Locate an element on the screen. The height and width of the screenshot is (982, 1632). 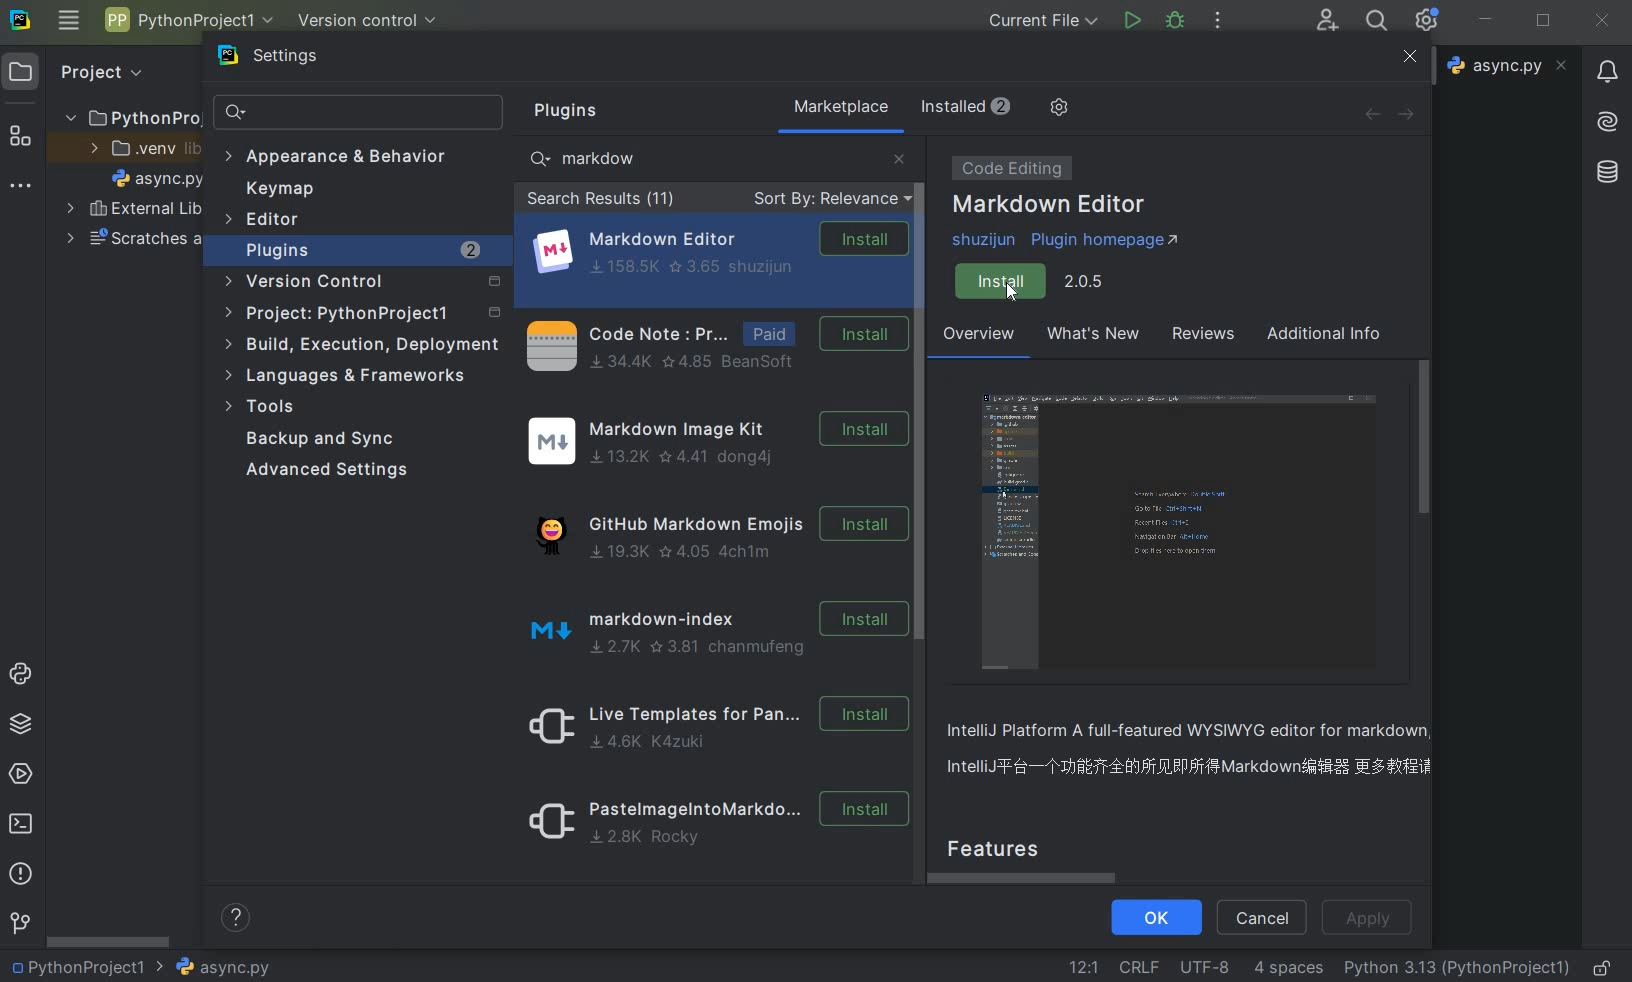
marketplace is located at coordinates (842, 107).